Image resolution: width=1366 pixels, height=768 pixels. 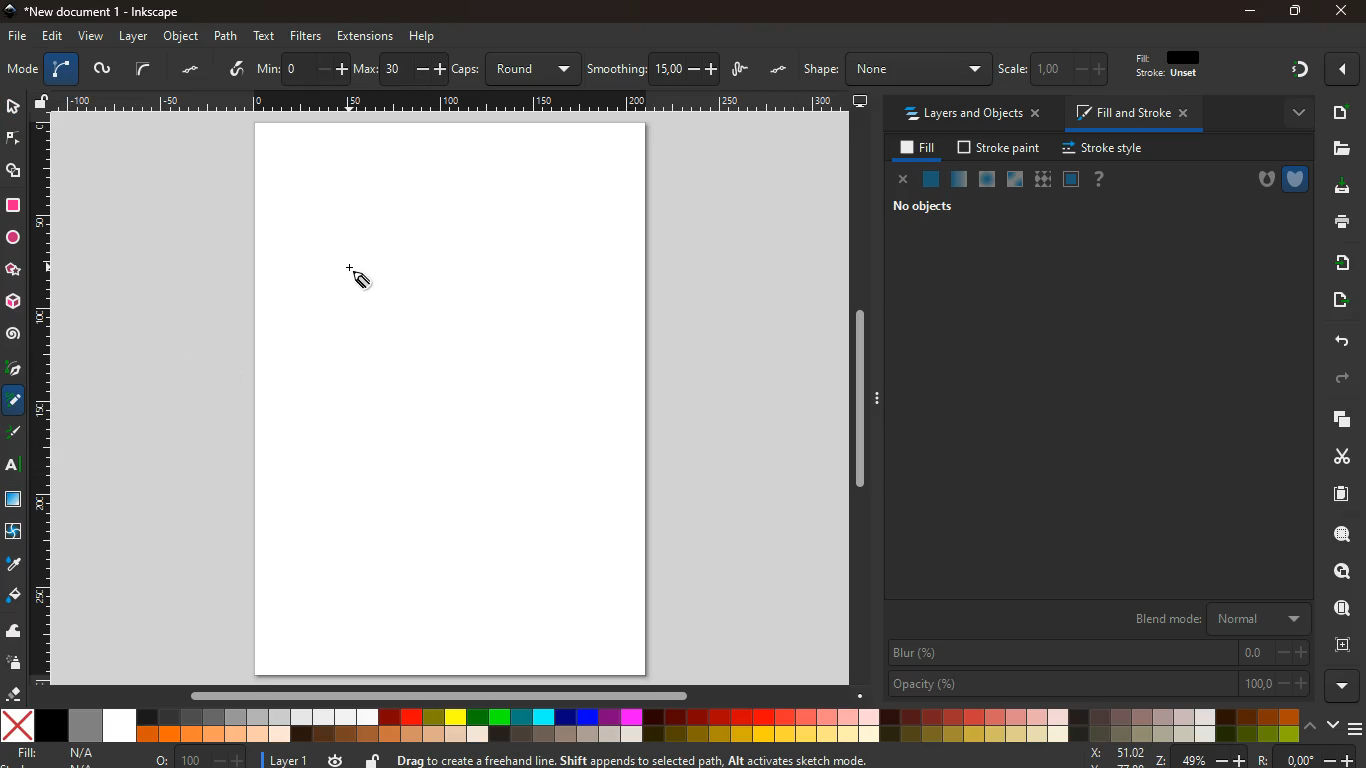 I want to click on receive, so click(x=1337, y=263).